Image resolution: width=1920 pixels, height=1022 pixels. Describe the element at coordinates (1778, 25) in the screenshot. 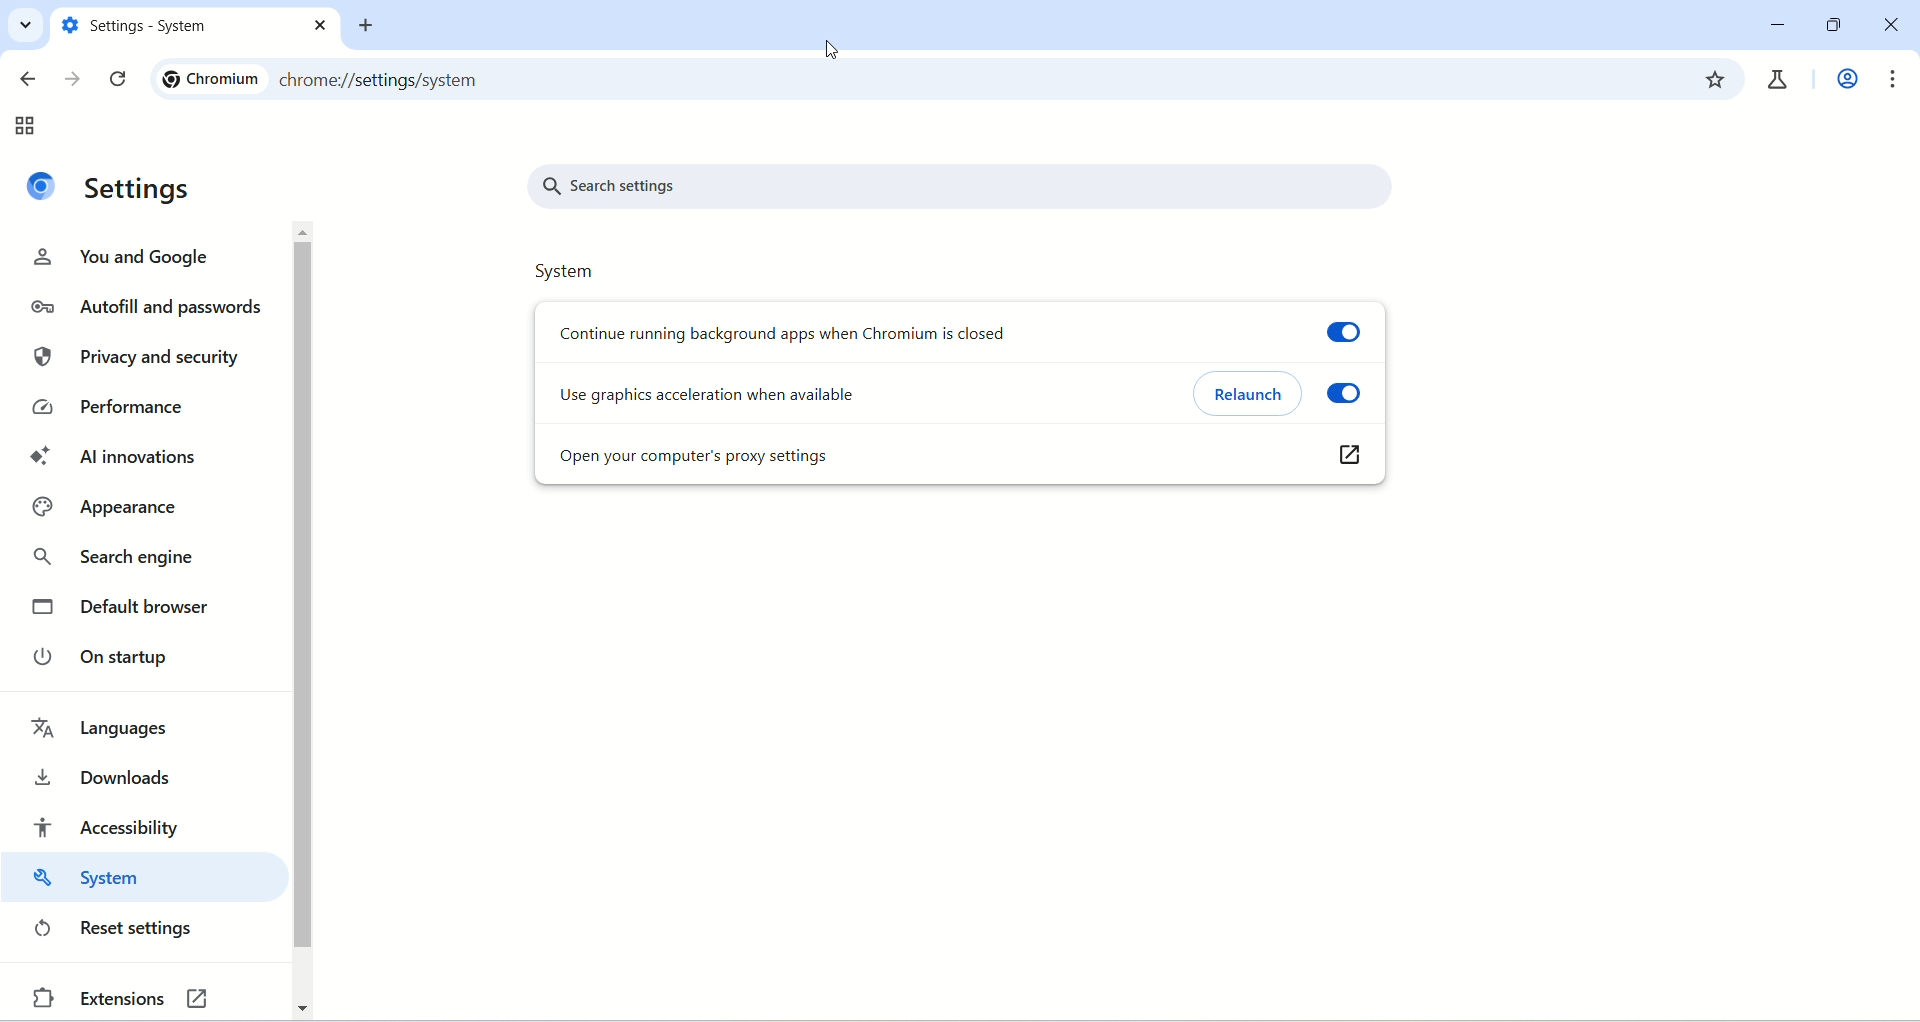

I see `minimize` at that location.